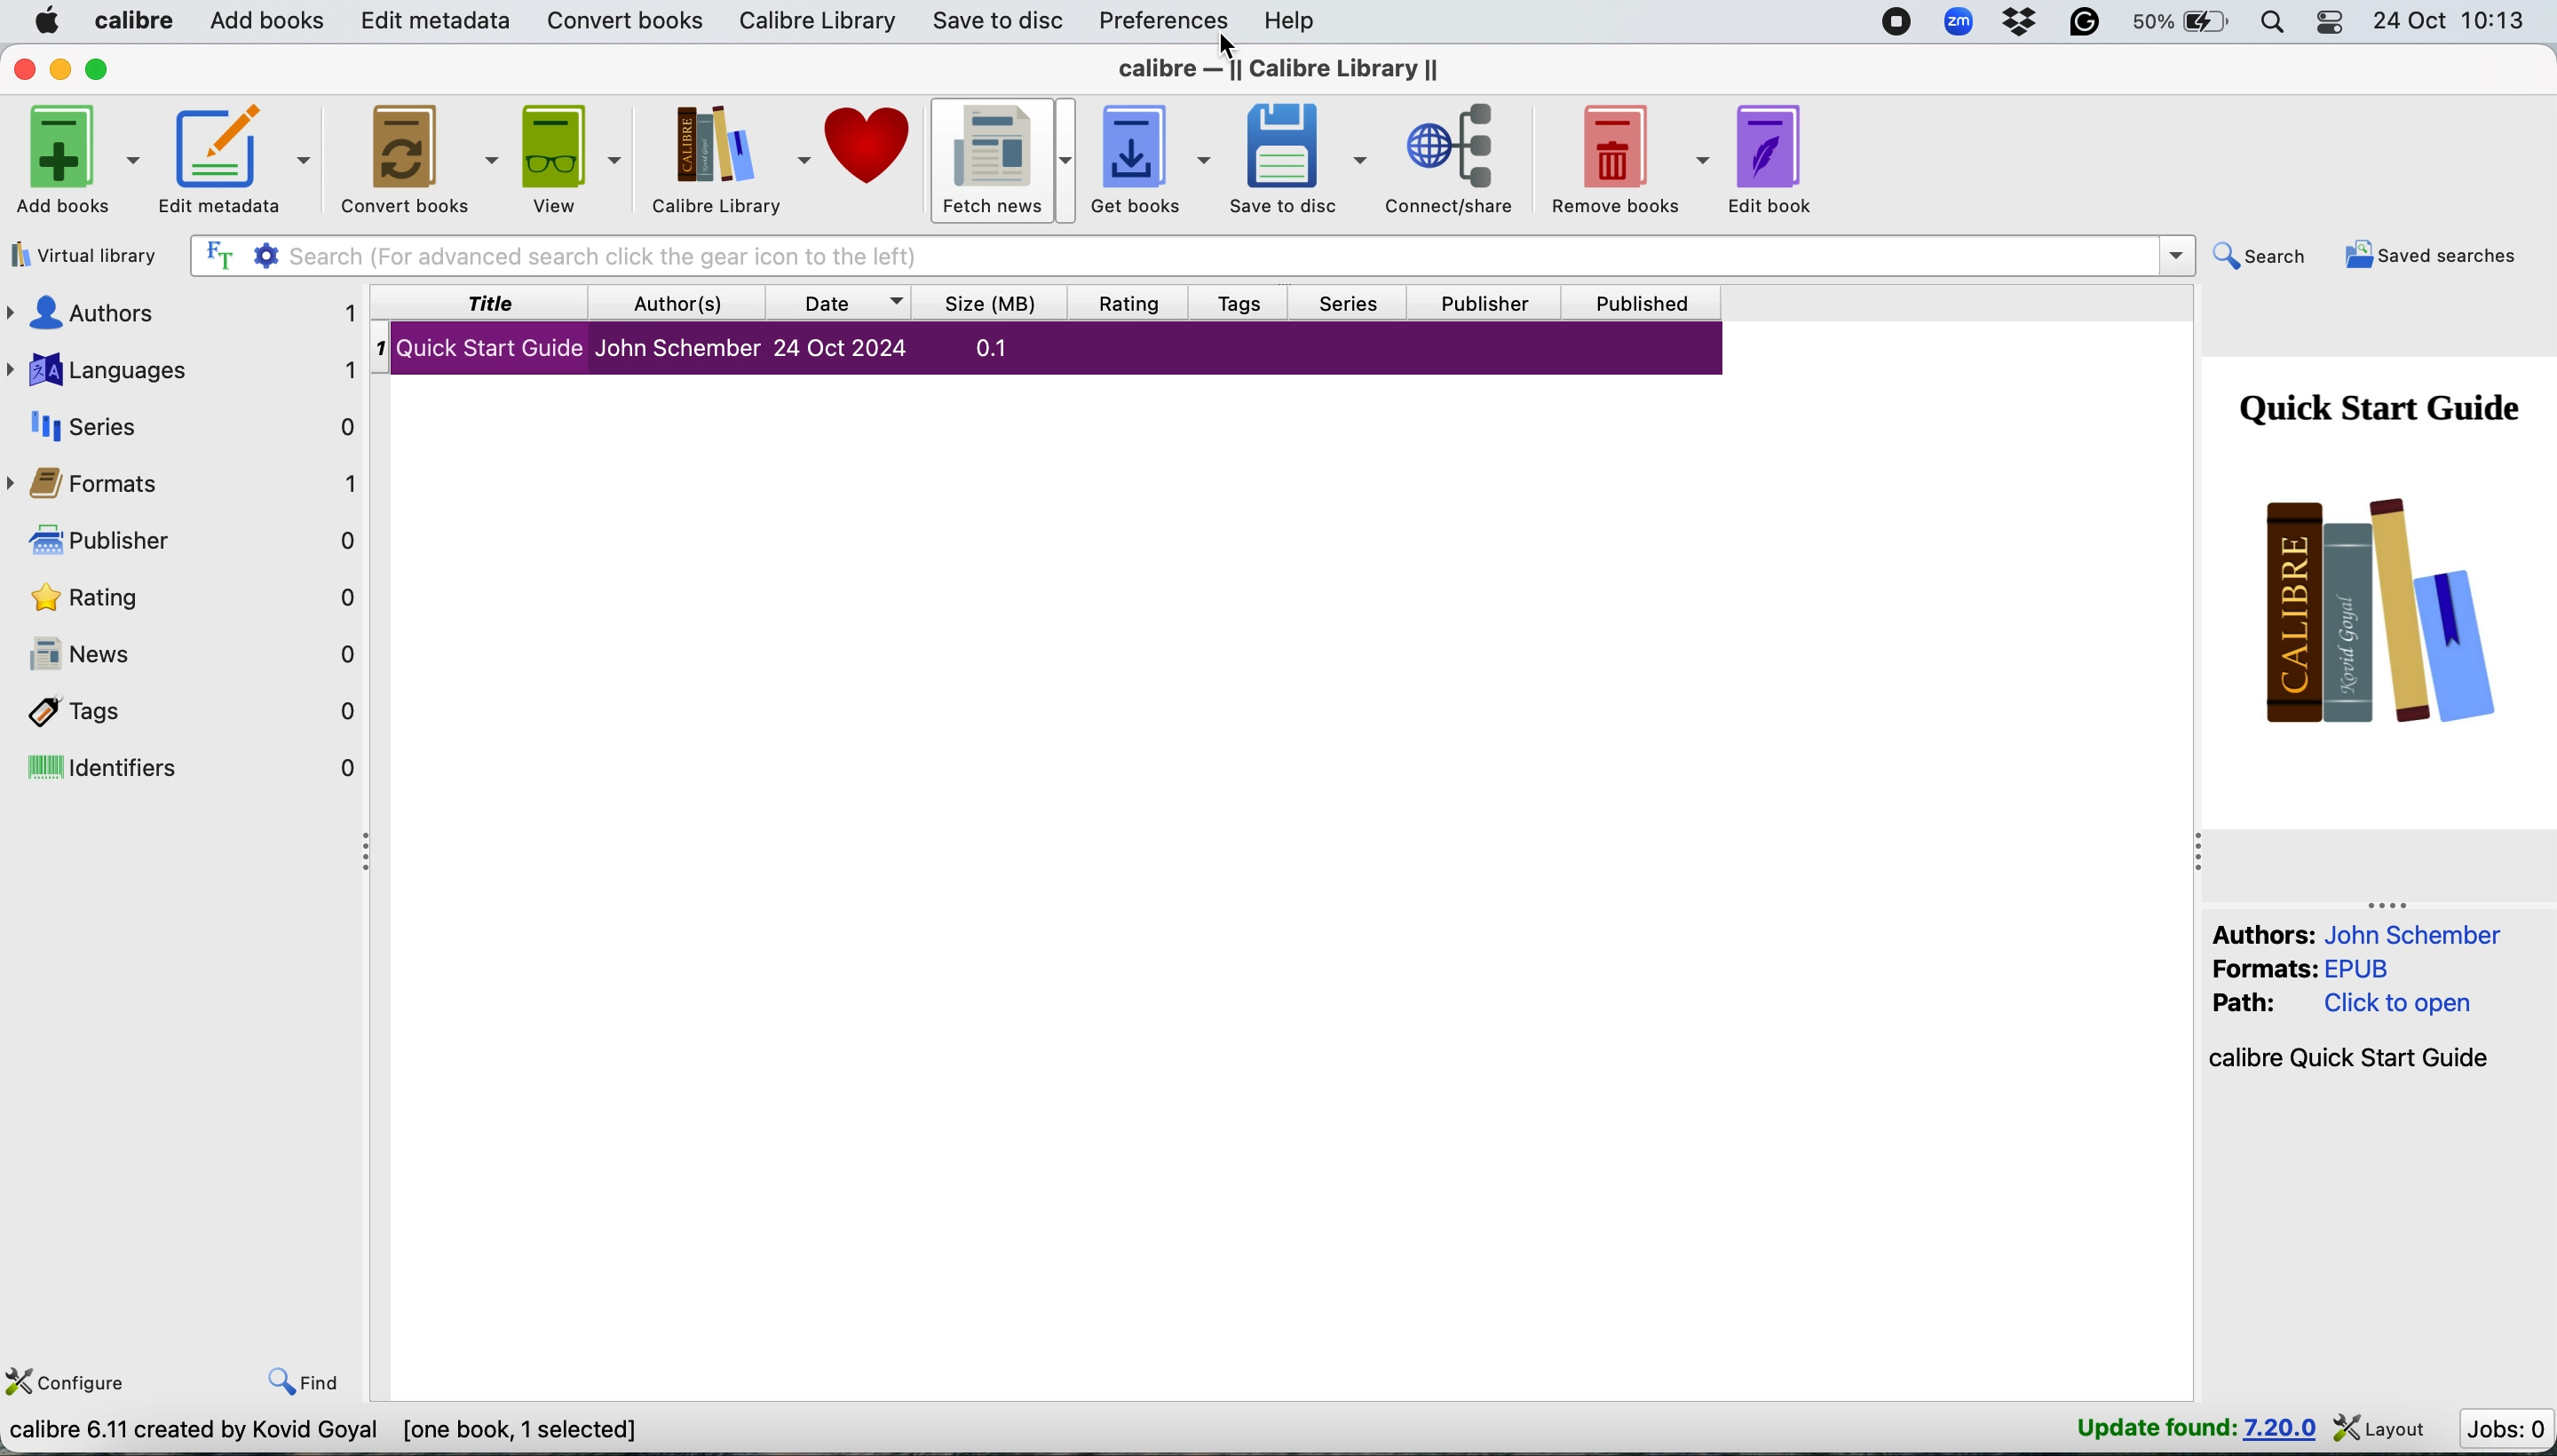  I want to click on calibre, so click(134, 20).